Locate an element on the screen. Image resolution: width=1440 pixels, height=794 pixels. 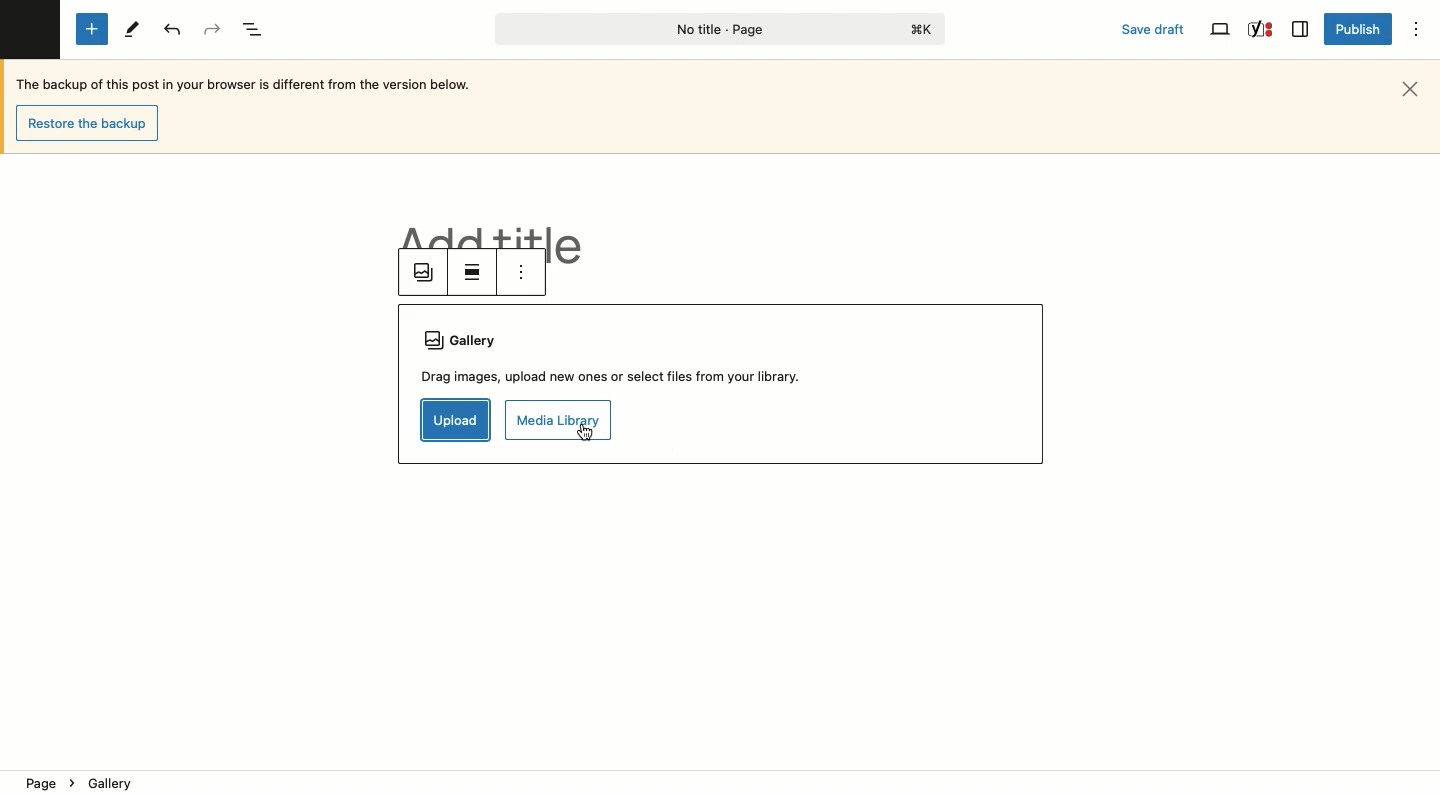
options is located at coordinates (520, 271).